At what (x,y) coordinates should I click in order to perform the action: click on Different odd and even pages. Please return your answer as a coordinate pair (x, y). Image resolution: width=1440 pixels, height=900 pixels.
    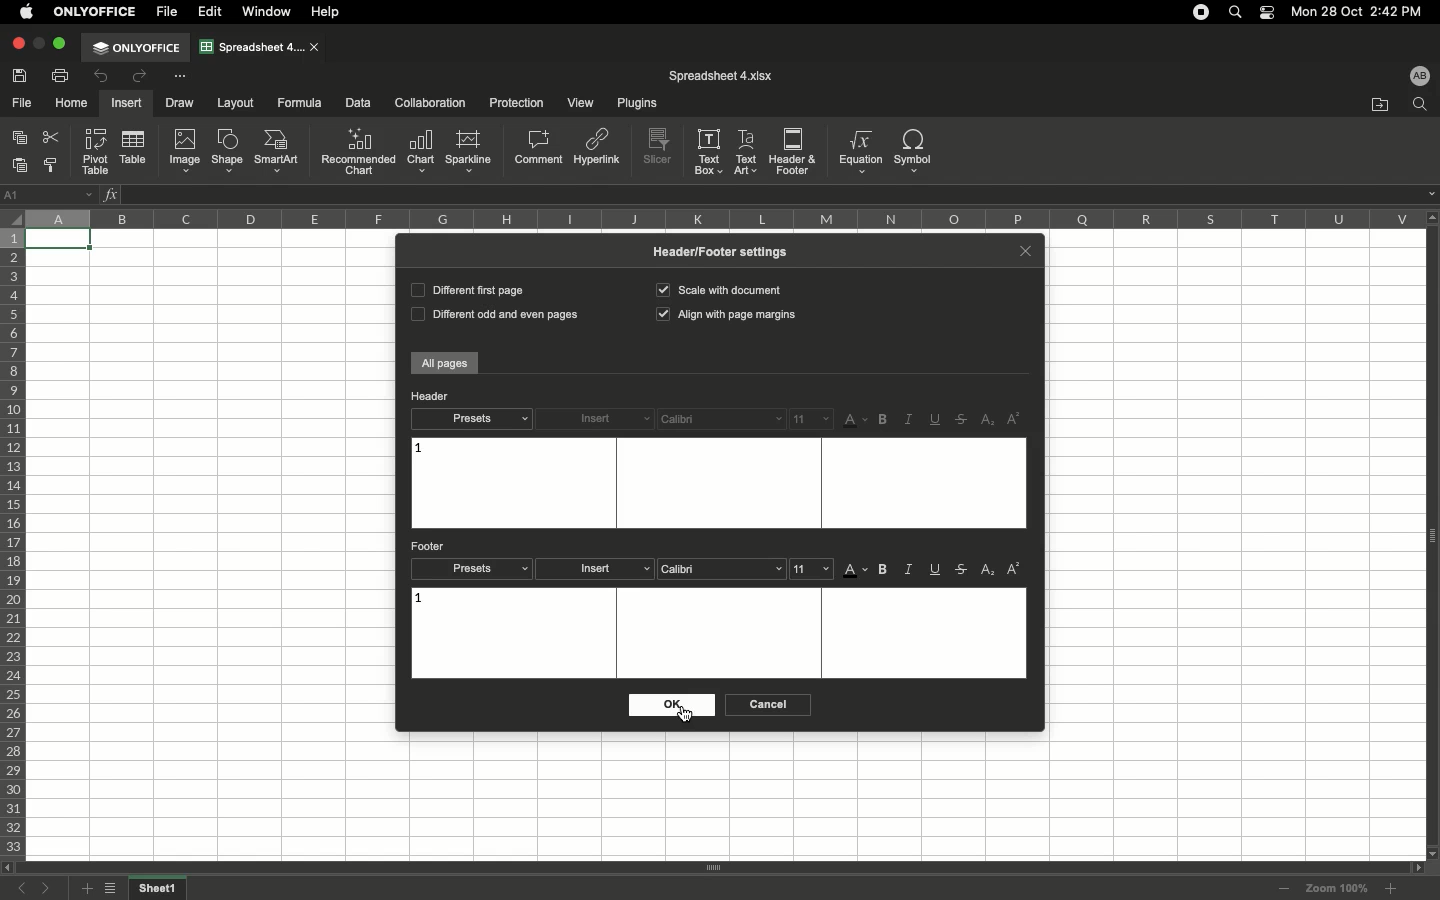
    Looking at the image, I should click on (491, 316).